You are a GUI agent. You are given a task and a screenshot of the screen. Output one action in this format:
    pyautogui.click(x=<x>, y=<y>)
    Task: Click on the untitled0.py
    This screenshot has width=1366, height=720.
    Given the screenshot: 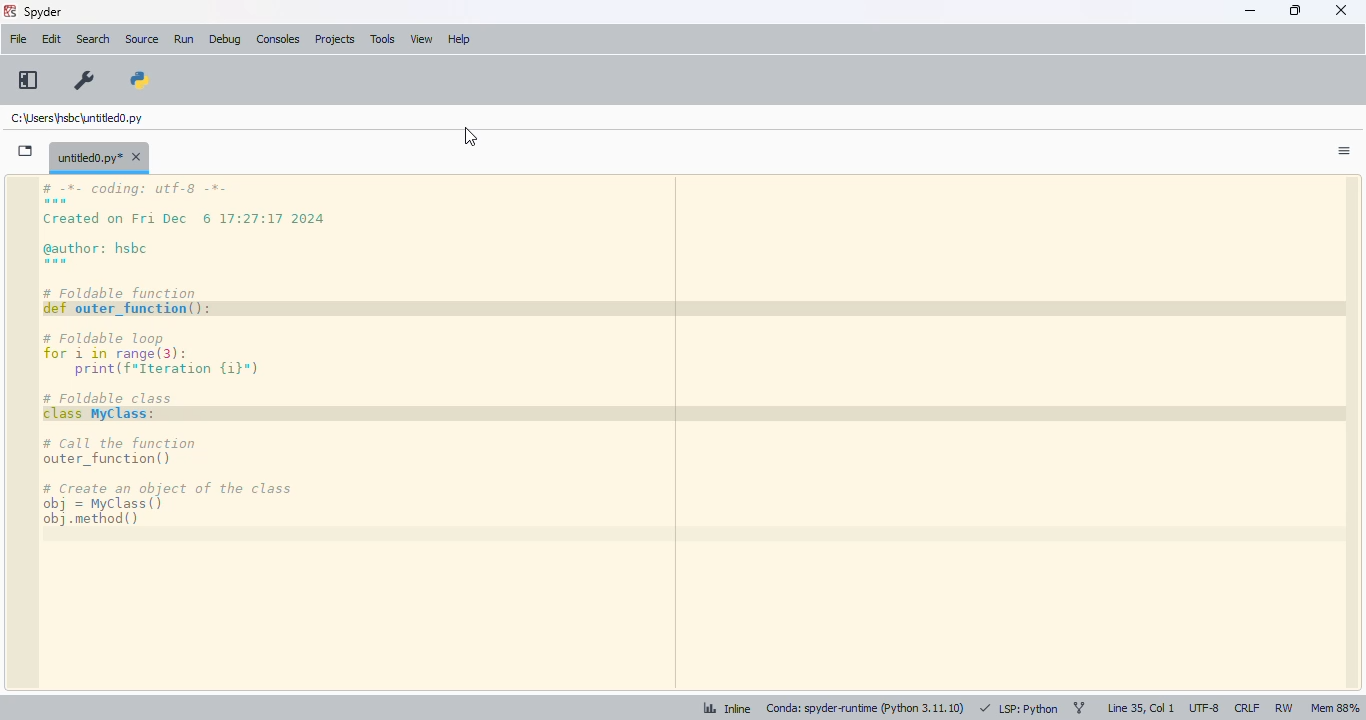 What is the action you would take?
    pyautogui.click(x=100, y=157)
    